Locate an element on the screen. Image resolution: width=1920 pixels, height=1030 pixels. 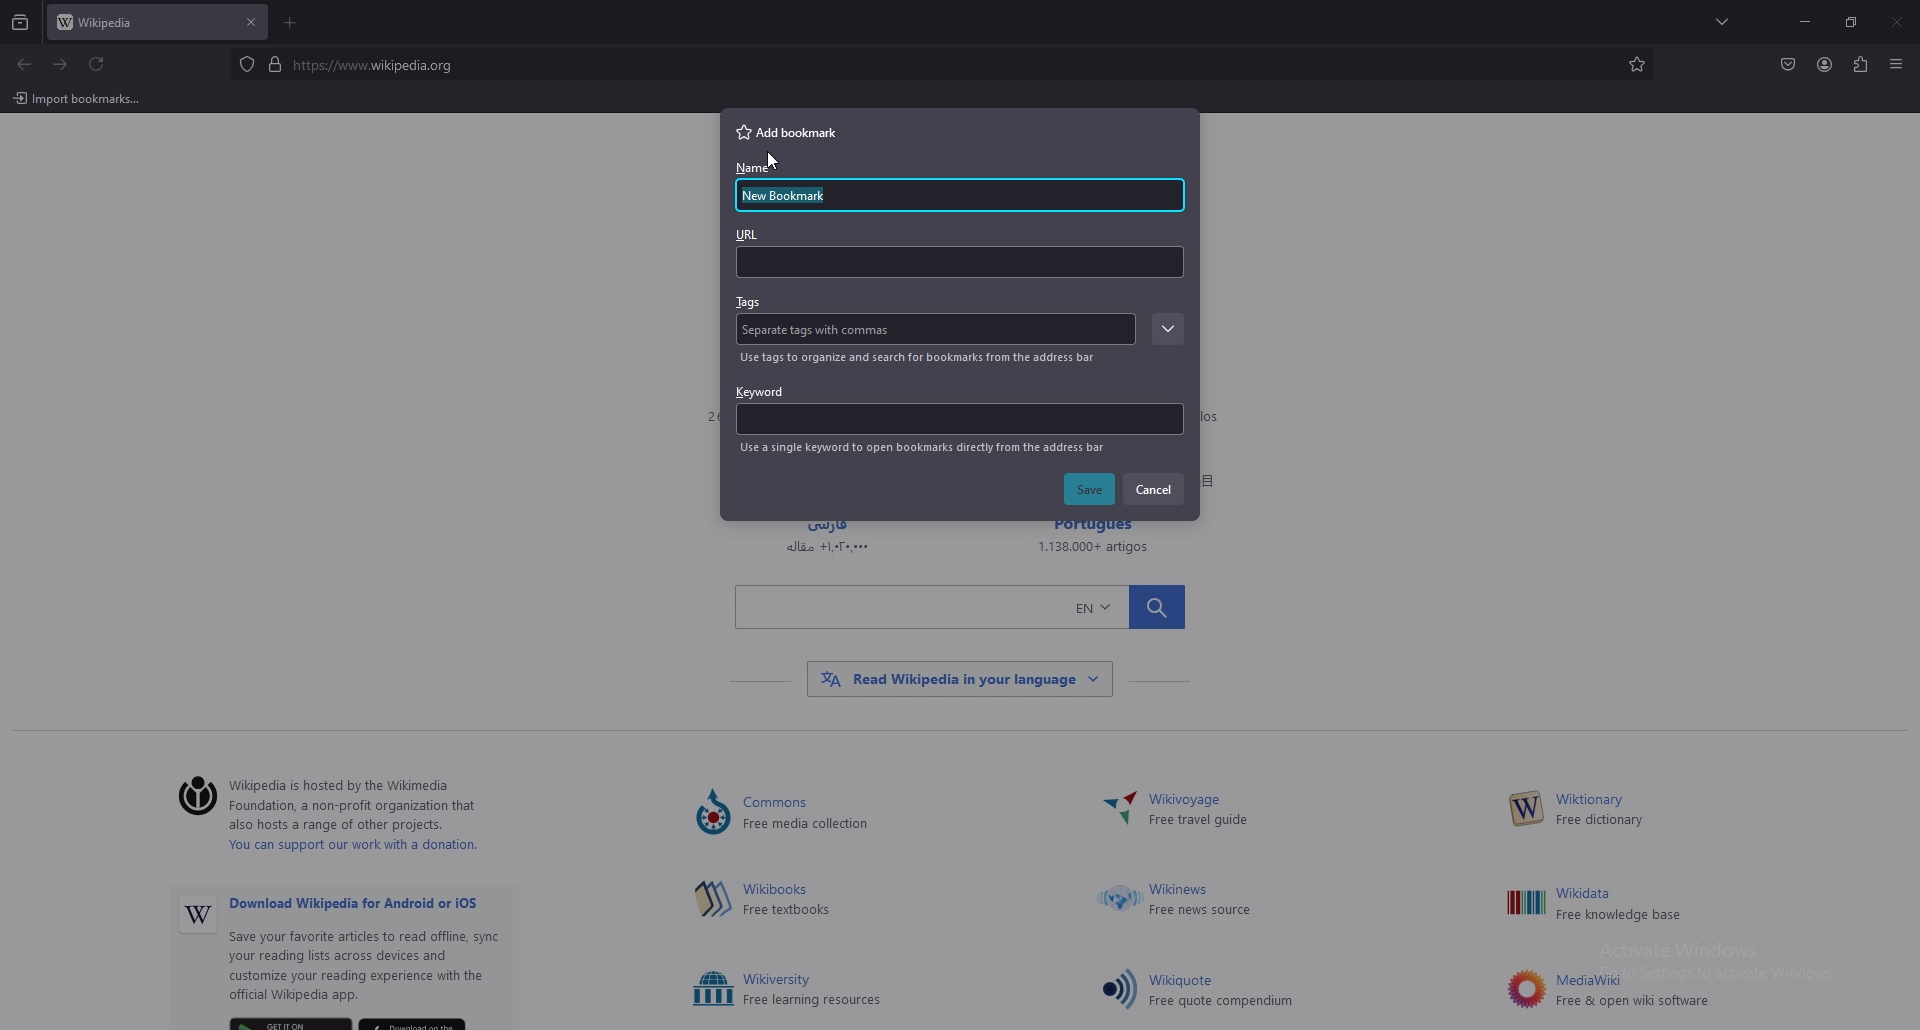
refresh is located at coordinates (97, 65).